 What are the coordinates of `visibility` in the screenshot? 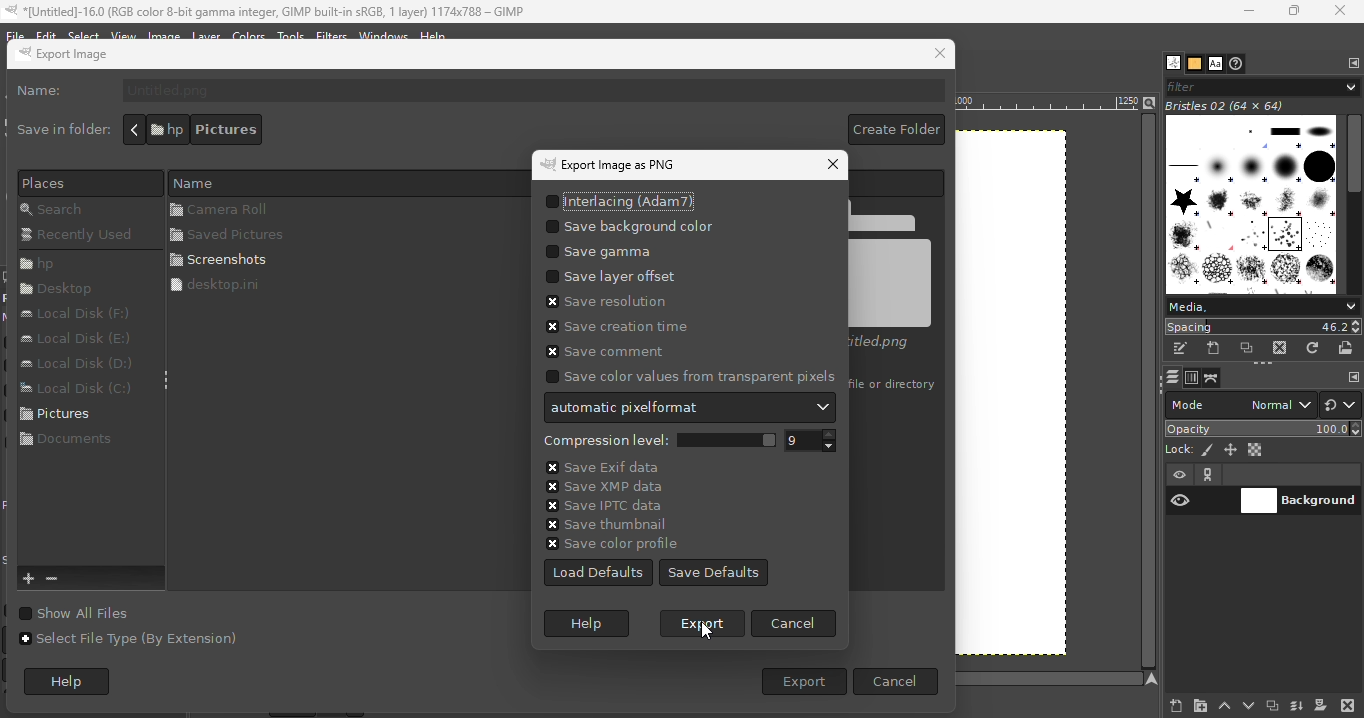 It's located at (1180, 501).